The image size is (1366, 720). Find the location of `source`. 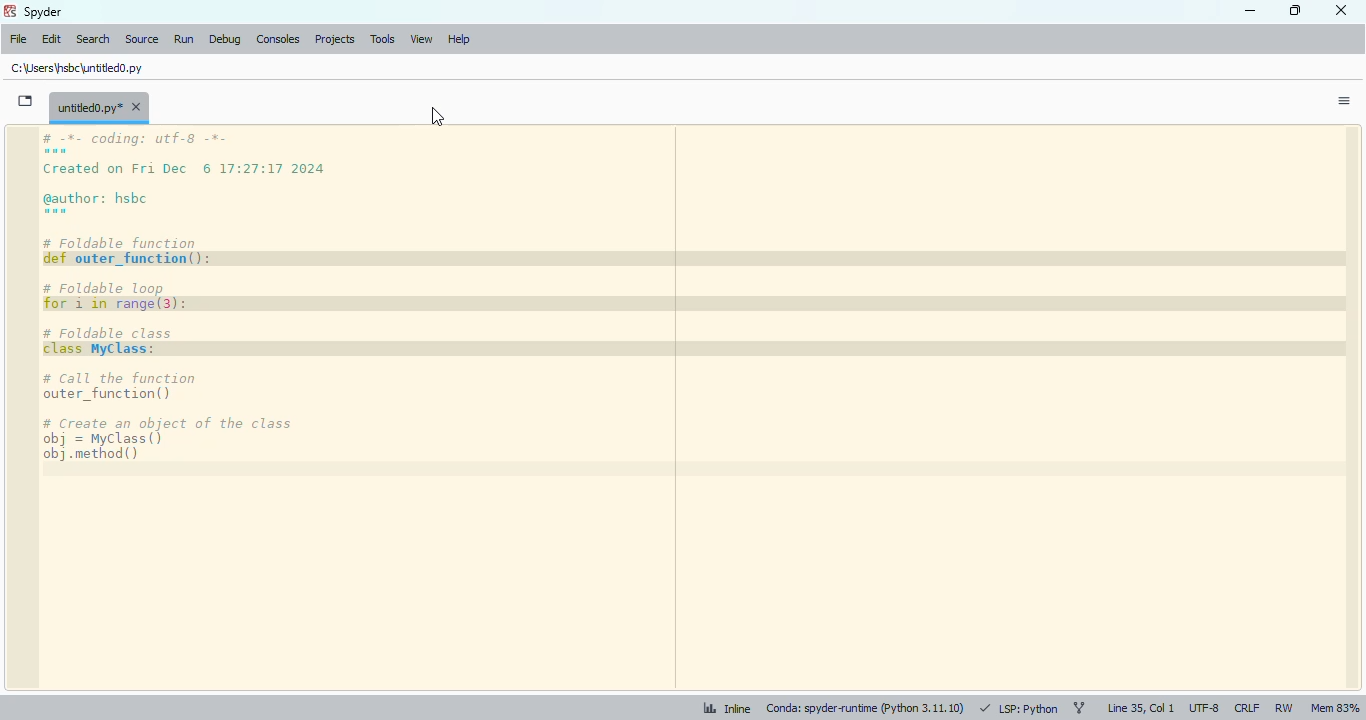

source is located at coordinates (140, 39).